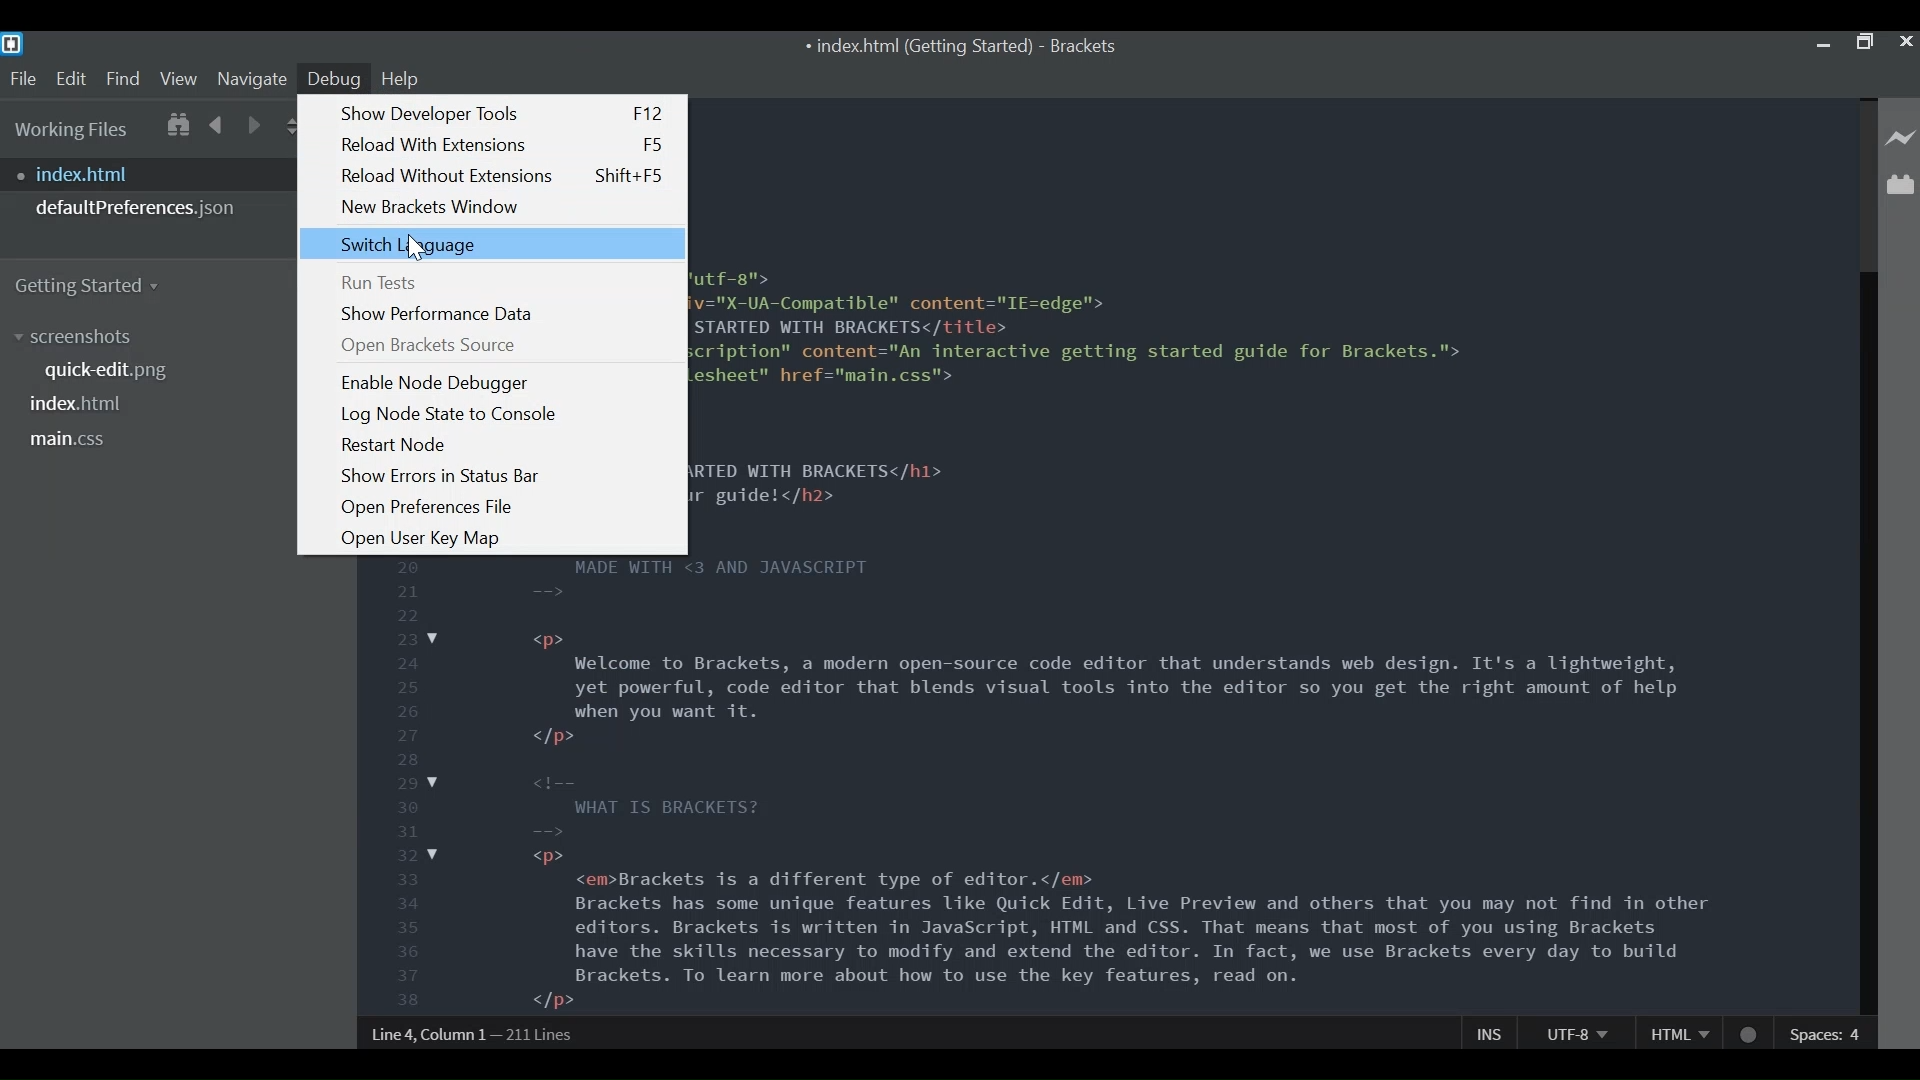 The height and width of the screenshot is (1080, 1920). Describe the element at coordinates (1216, 589) in the screenshot. I see `<!DOCTYPE html>
<html>
<head>
<meta charset="utf-8">
<meta http-equiv="X-UA-Compatible" content="IE=edge">
<title>GETTING STARTED WITH BRACKETS</title>
<meta name="description" content="An interactive getting started guide for Brackets.">
<link rel="stylesheet" href="main.css">
</head>
<body>
<h1>GETTING STARTED WITH BRACKETS</h1>
<h2>This is your guide!</h2>
MADE WITH <3 AND JAVASCRIPT
<p>
Welcome to Brackets, a modern open-source code editor that understands web design. It's a lightweight,
yet powerful, code editor that blends visual tools into the editor so you get the right amount of help
when you want it.
</p>
WHAT IS BRACKETS?
<p>
<em>Brackets is a different type of editor.</em>
Brackets has some unique features like Quick Edit, Live Preview and others that you may not find in other
editors. Brackets is written in JavaScript, HTML and CSS. That means that most of you using Brackets
have the skills necessary to modify and extend the editor. In fact, we use Brackets every day to build
Brackets. To learn more about how to use the key features, read on.
</p>` at that location.